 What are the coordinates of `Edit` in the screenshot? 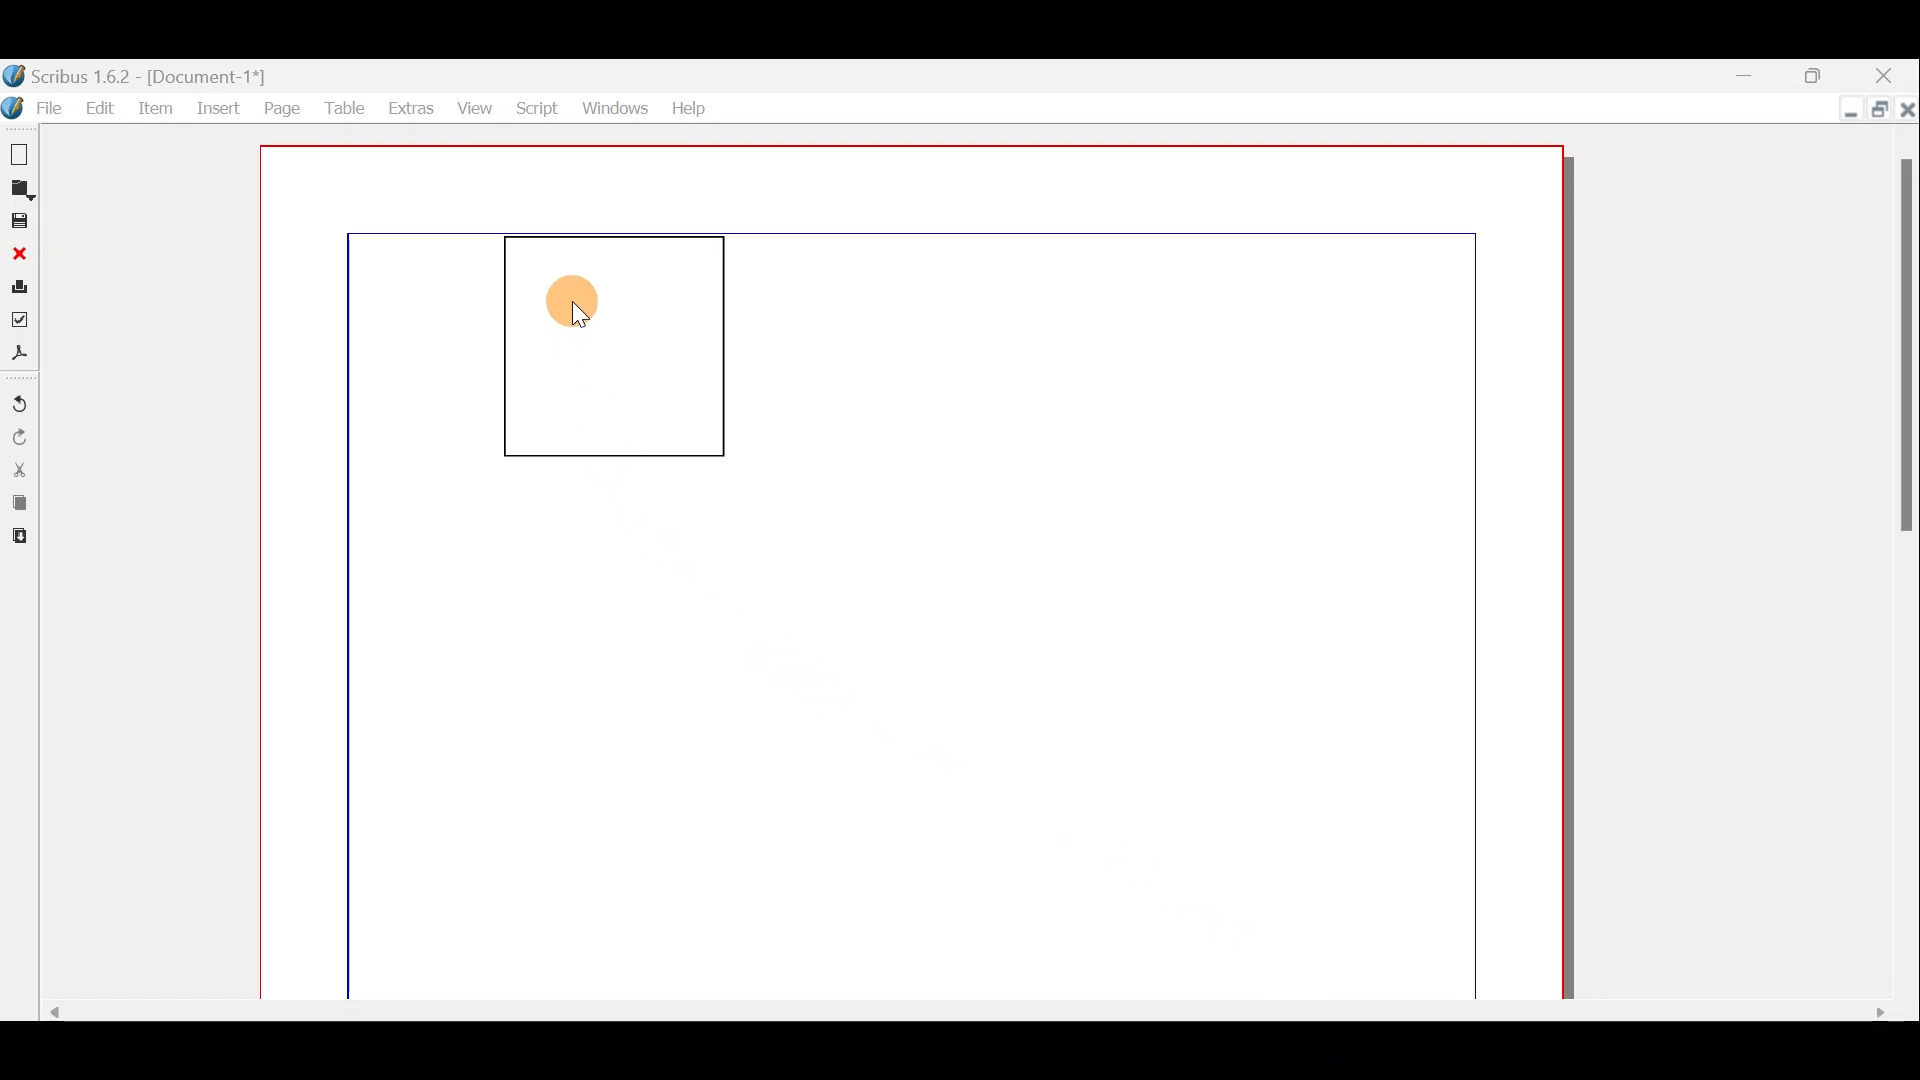 It's located at (101, 107).